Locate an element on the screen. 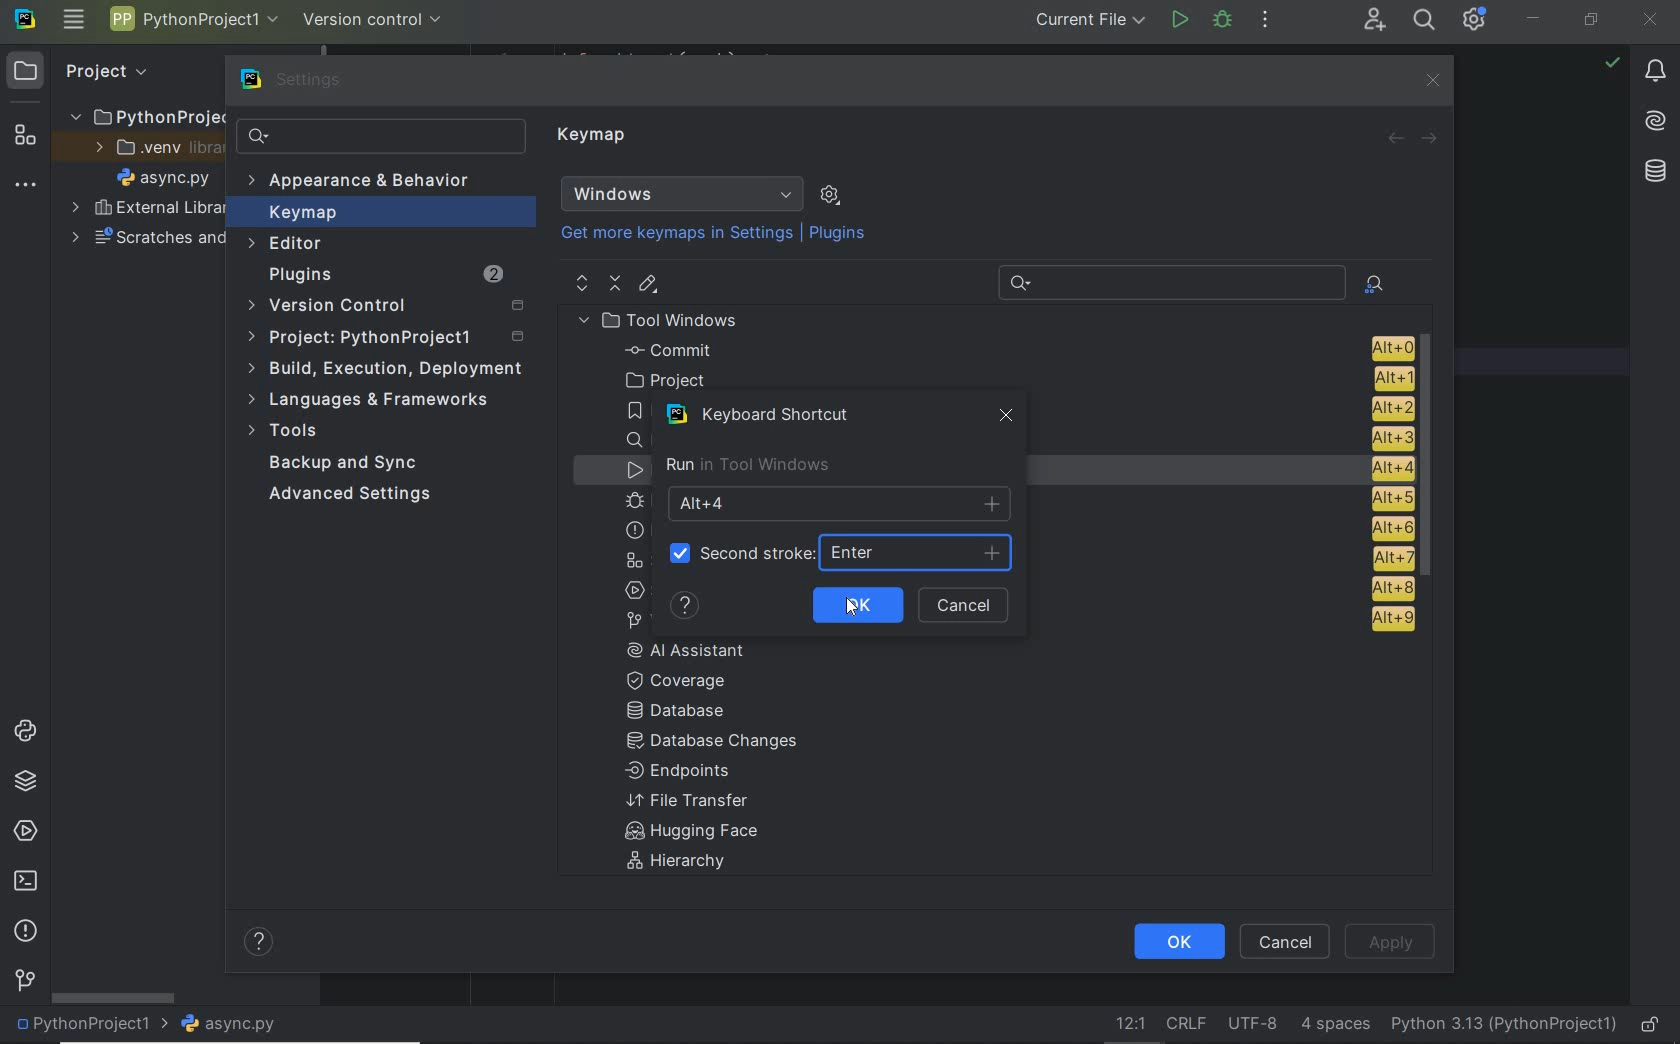 The width and height of the screenshot is (1680, 1044). cancel is located at coordinates (967, 606).